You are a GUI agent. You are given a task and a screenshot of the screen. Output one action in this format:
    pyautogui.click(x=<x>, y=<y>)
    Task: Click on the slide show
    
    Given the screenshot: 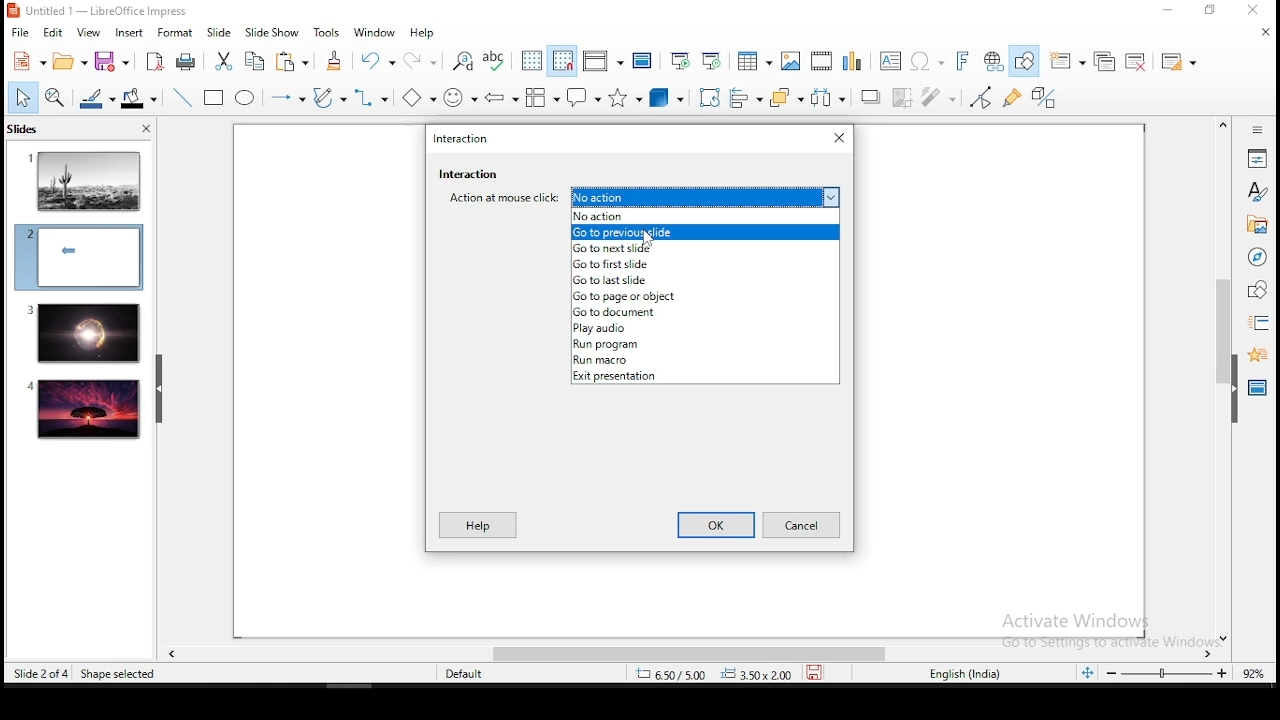 What is the action you would take?
    pyautogui.click(x=274, y=33)
    